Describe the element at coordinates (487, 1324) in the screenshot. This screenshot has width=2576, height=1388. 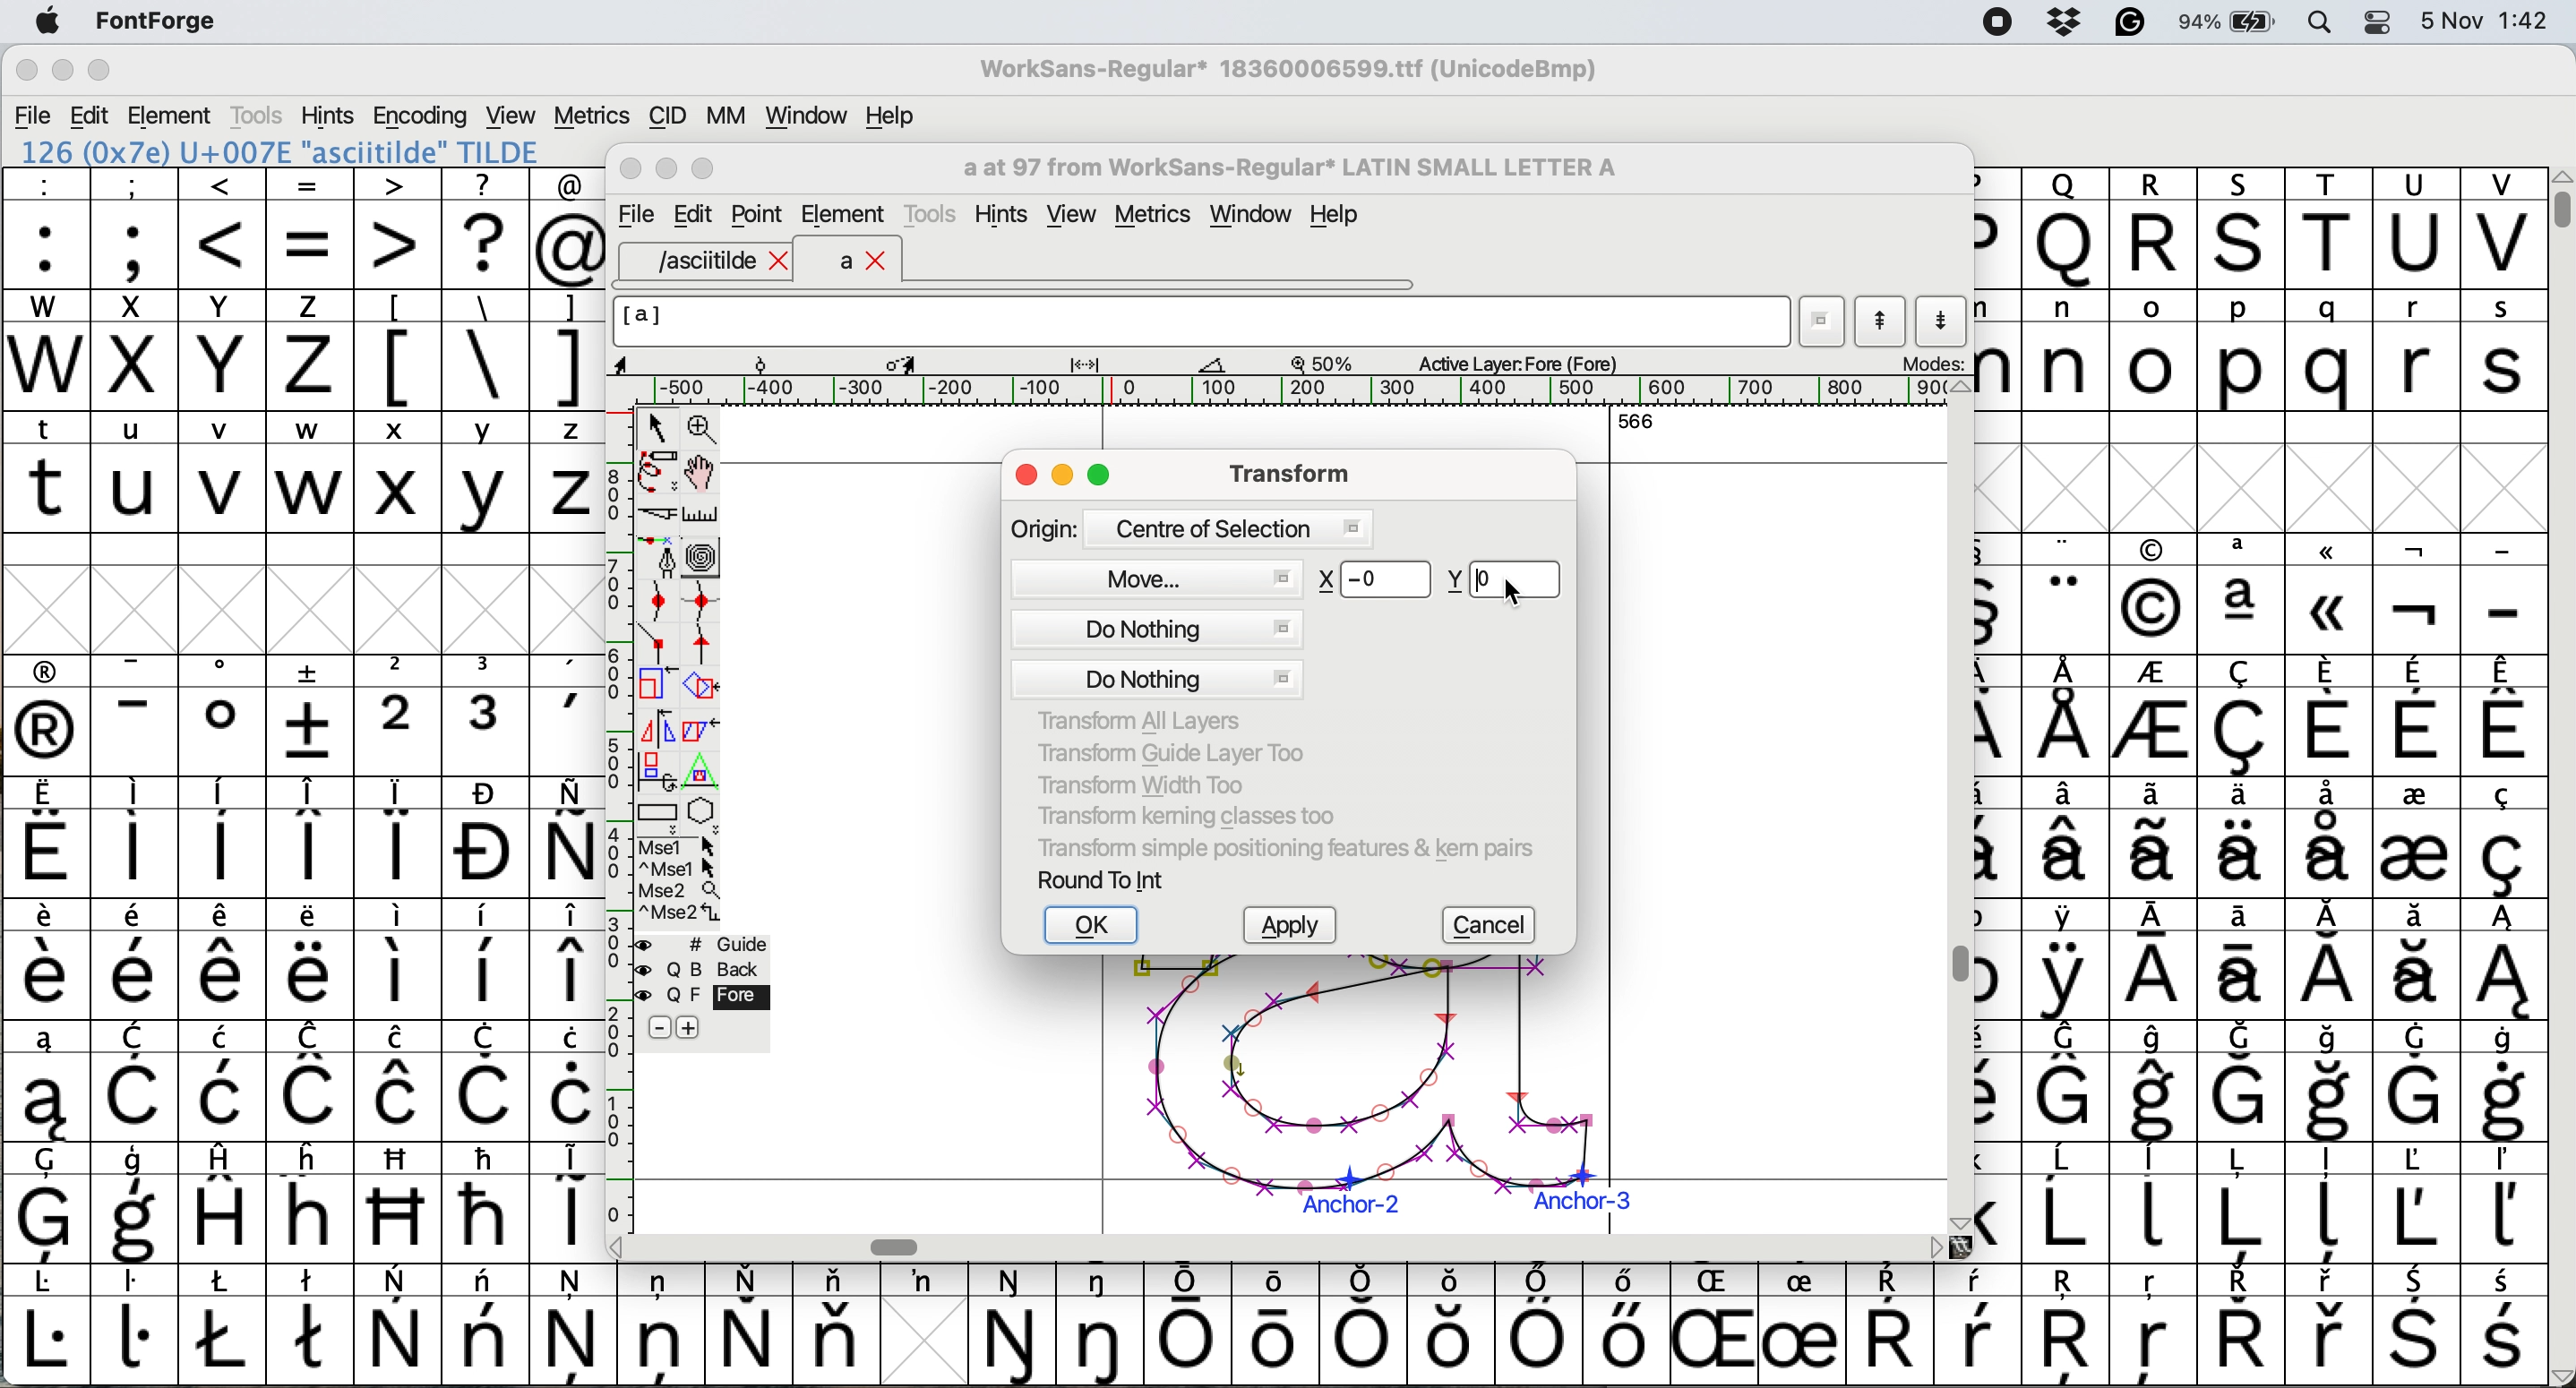
I see `symbol` at that location.